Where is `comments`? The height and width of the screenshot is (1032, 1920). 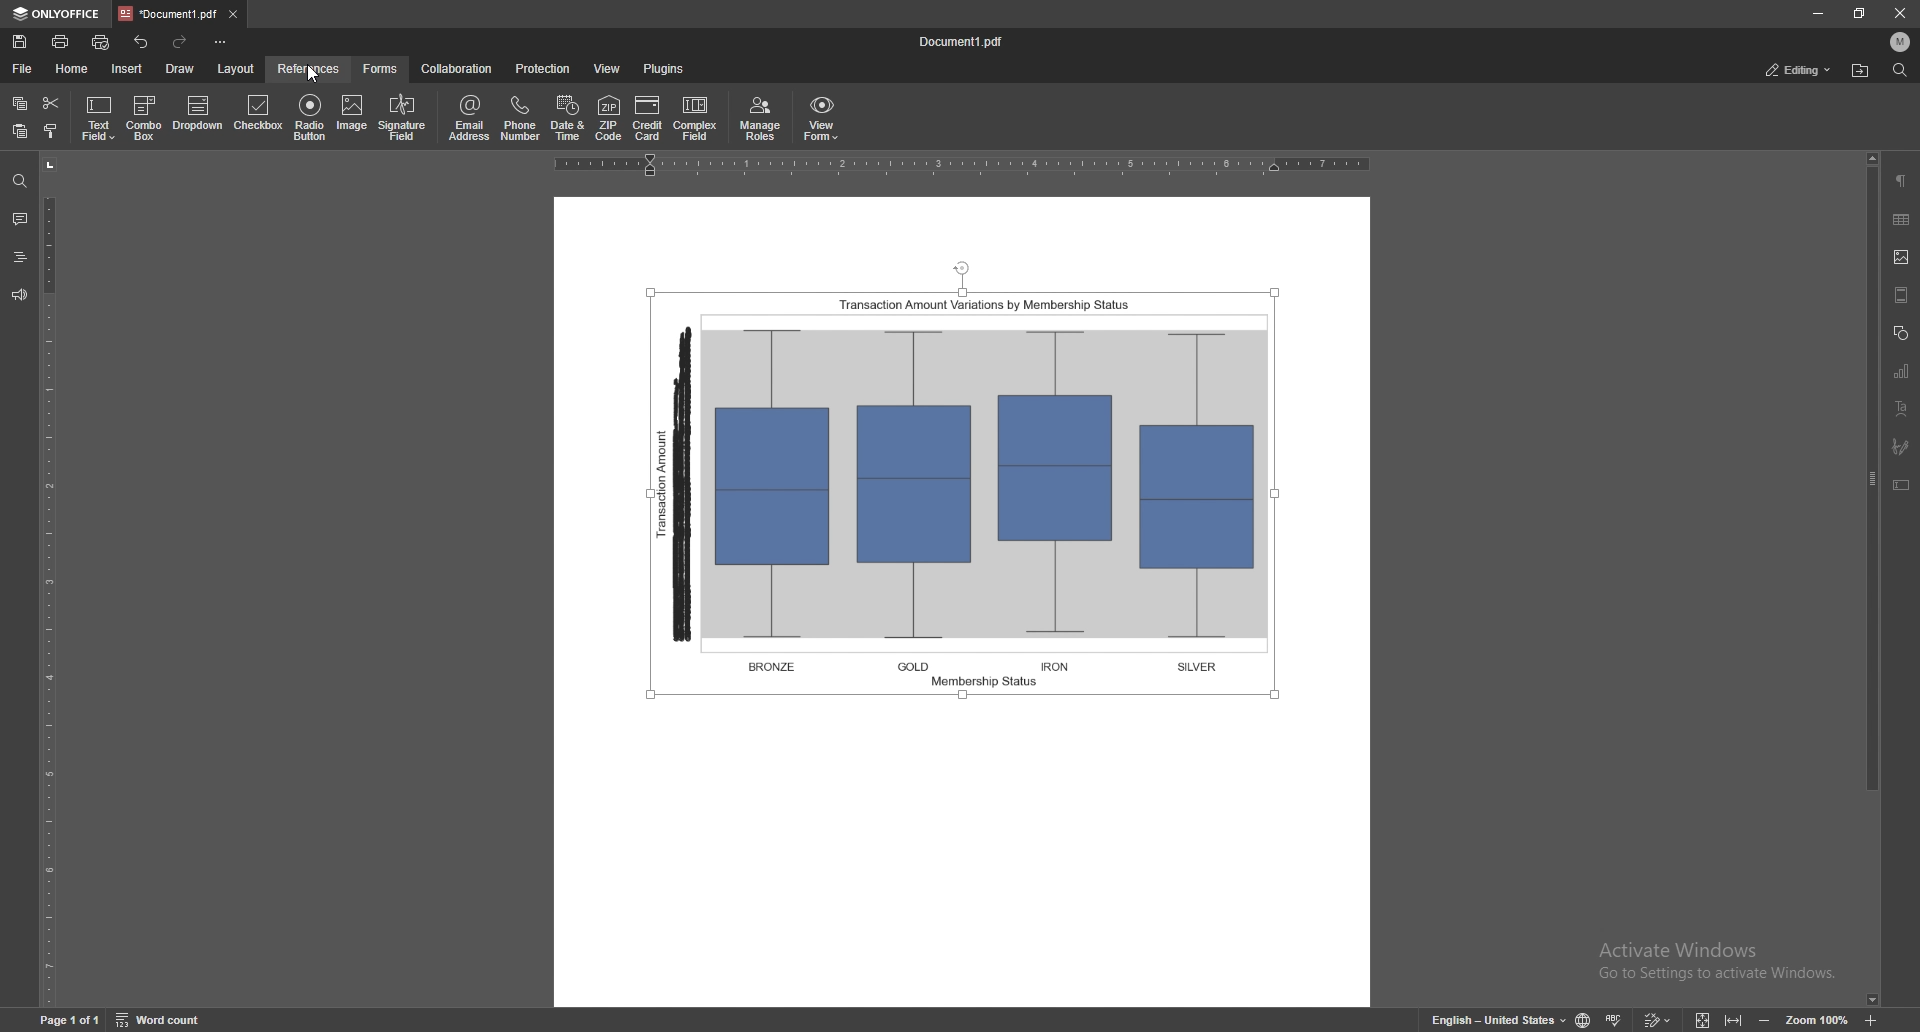
comments is located at coordinates (18, 217).